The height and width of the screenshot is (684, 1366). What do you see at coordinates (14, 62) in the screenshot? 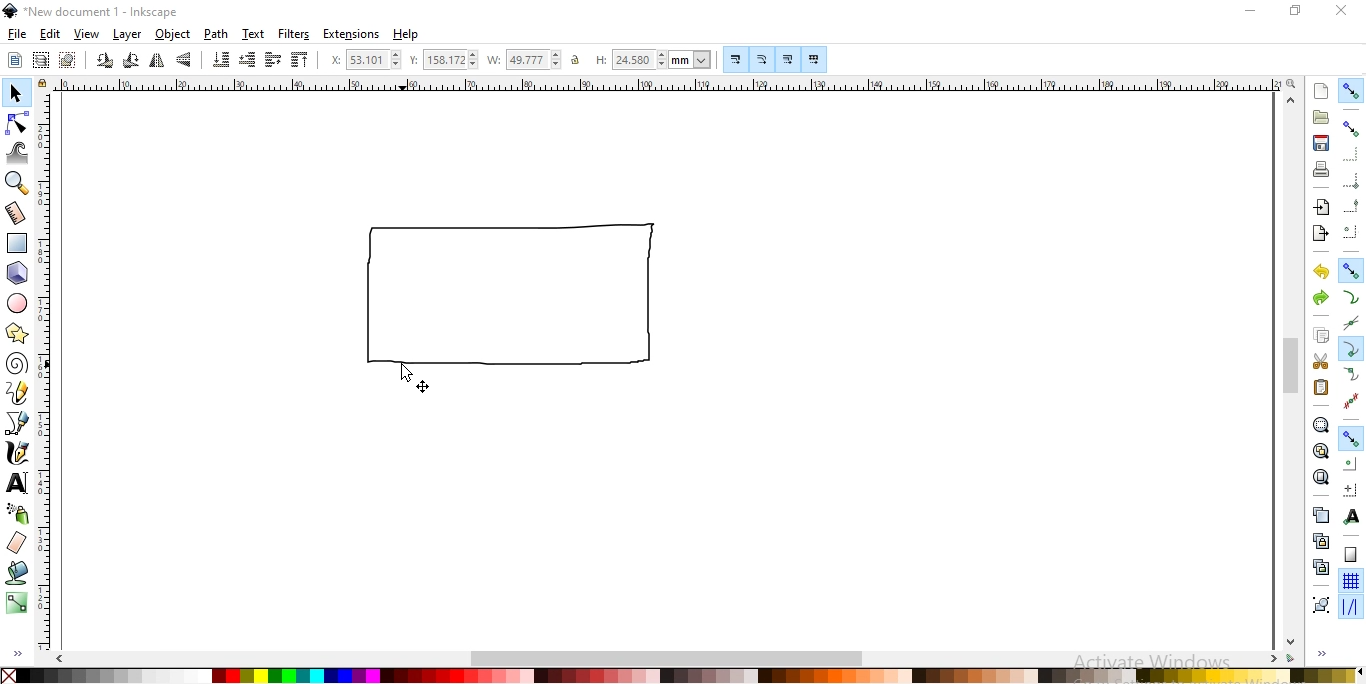
I see `select all objects or all nodes` at bounding box center [14, 62].